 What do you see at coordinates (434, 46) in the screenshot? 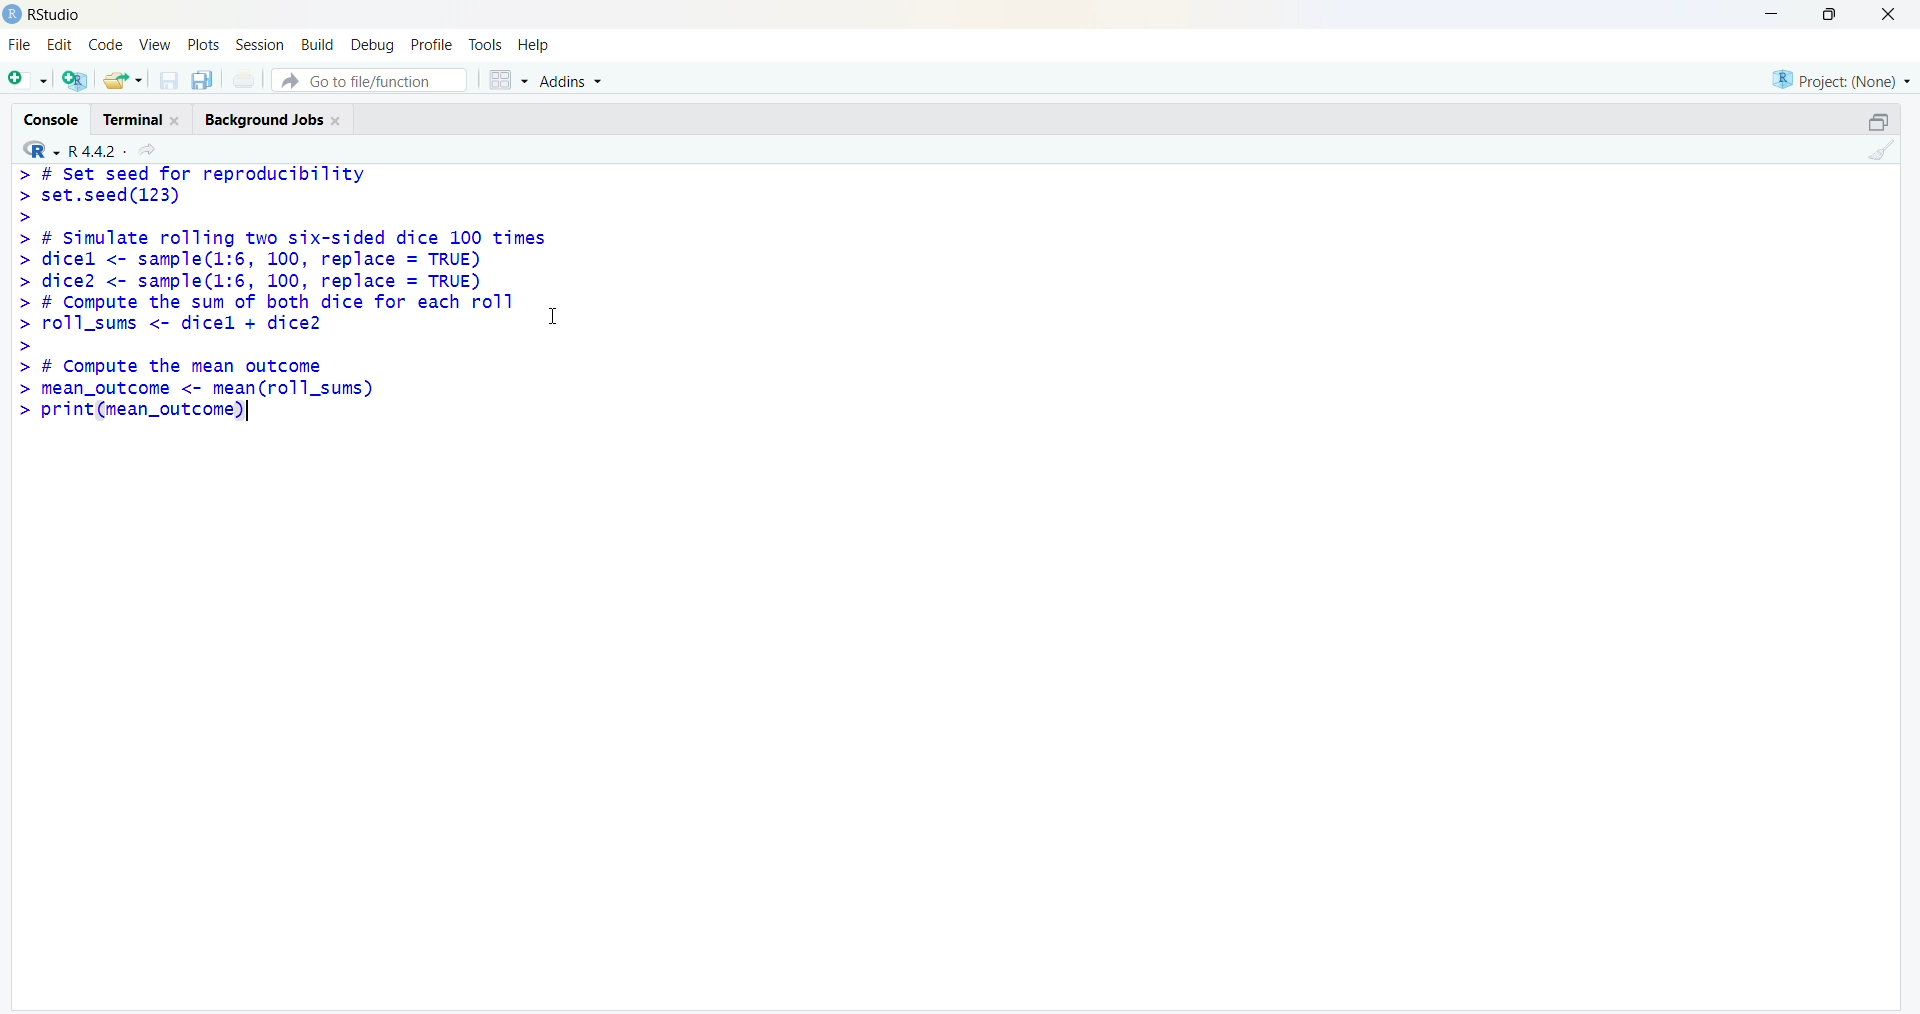
I see `profile` at bounding box center [434, 46].